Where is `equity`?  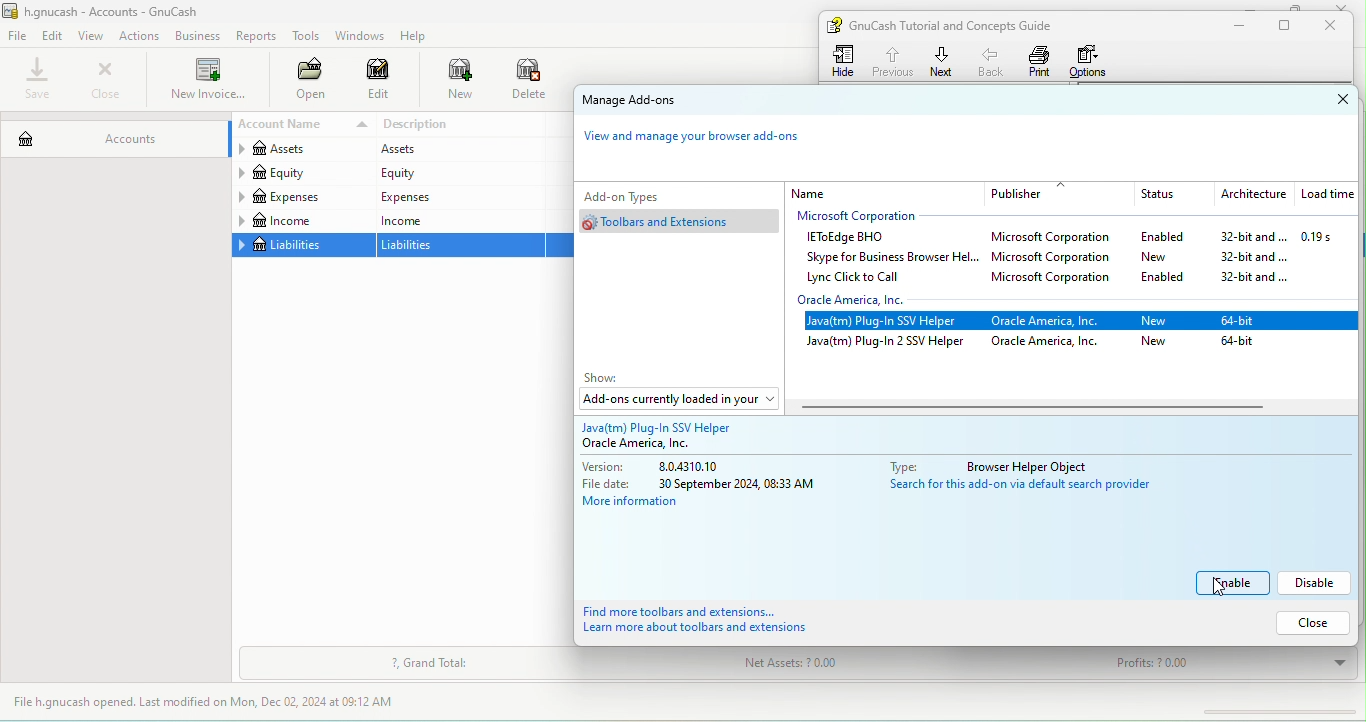
equity is located at coordinates (301, 174).